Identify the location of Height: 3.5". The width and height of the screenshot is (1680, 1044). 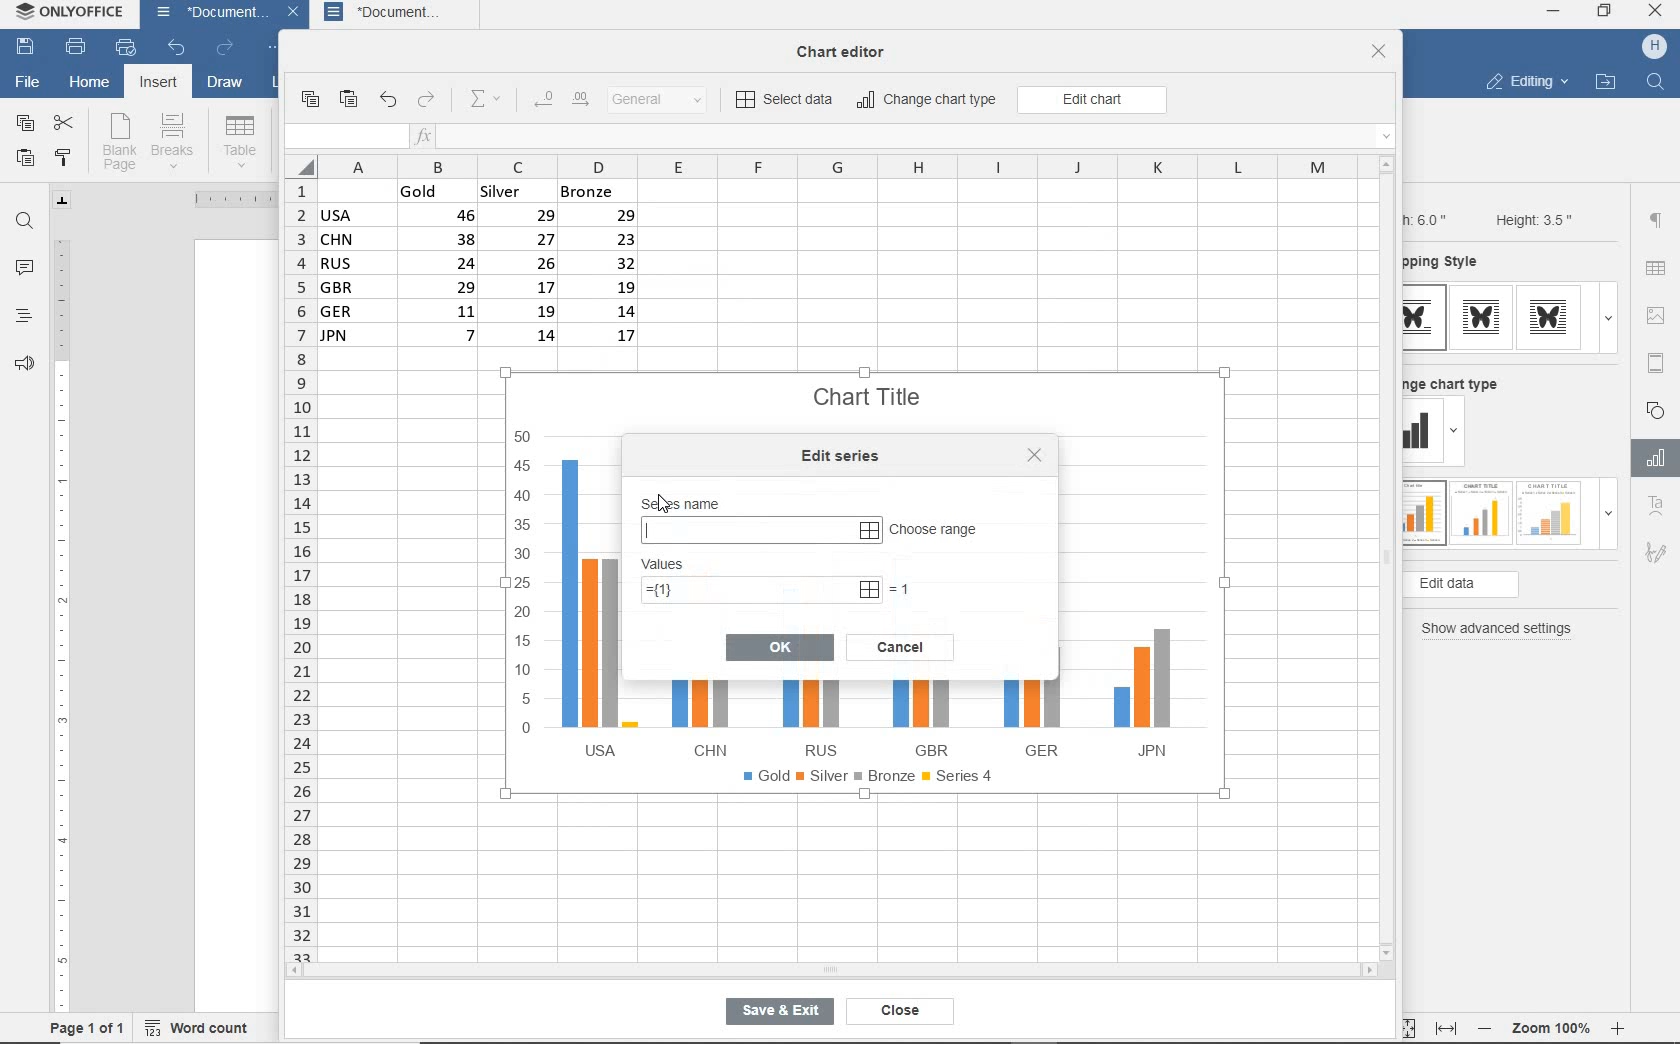
(1531, 219).